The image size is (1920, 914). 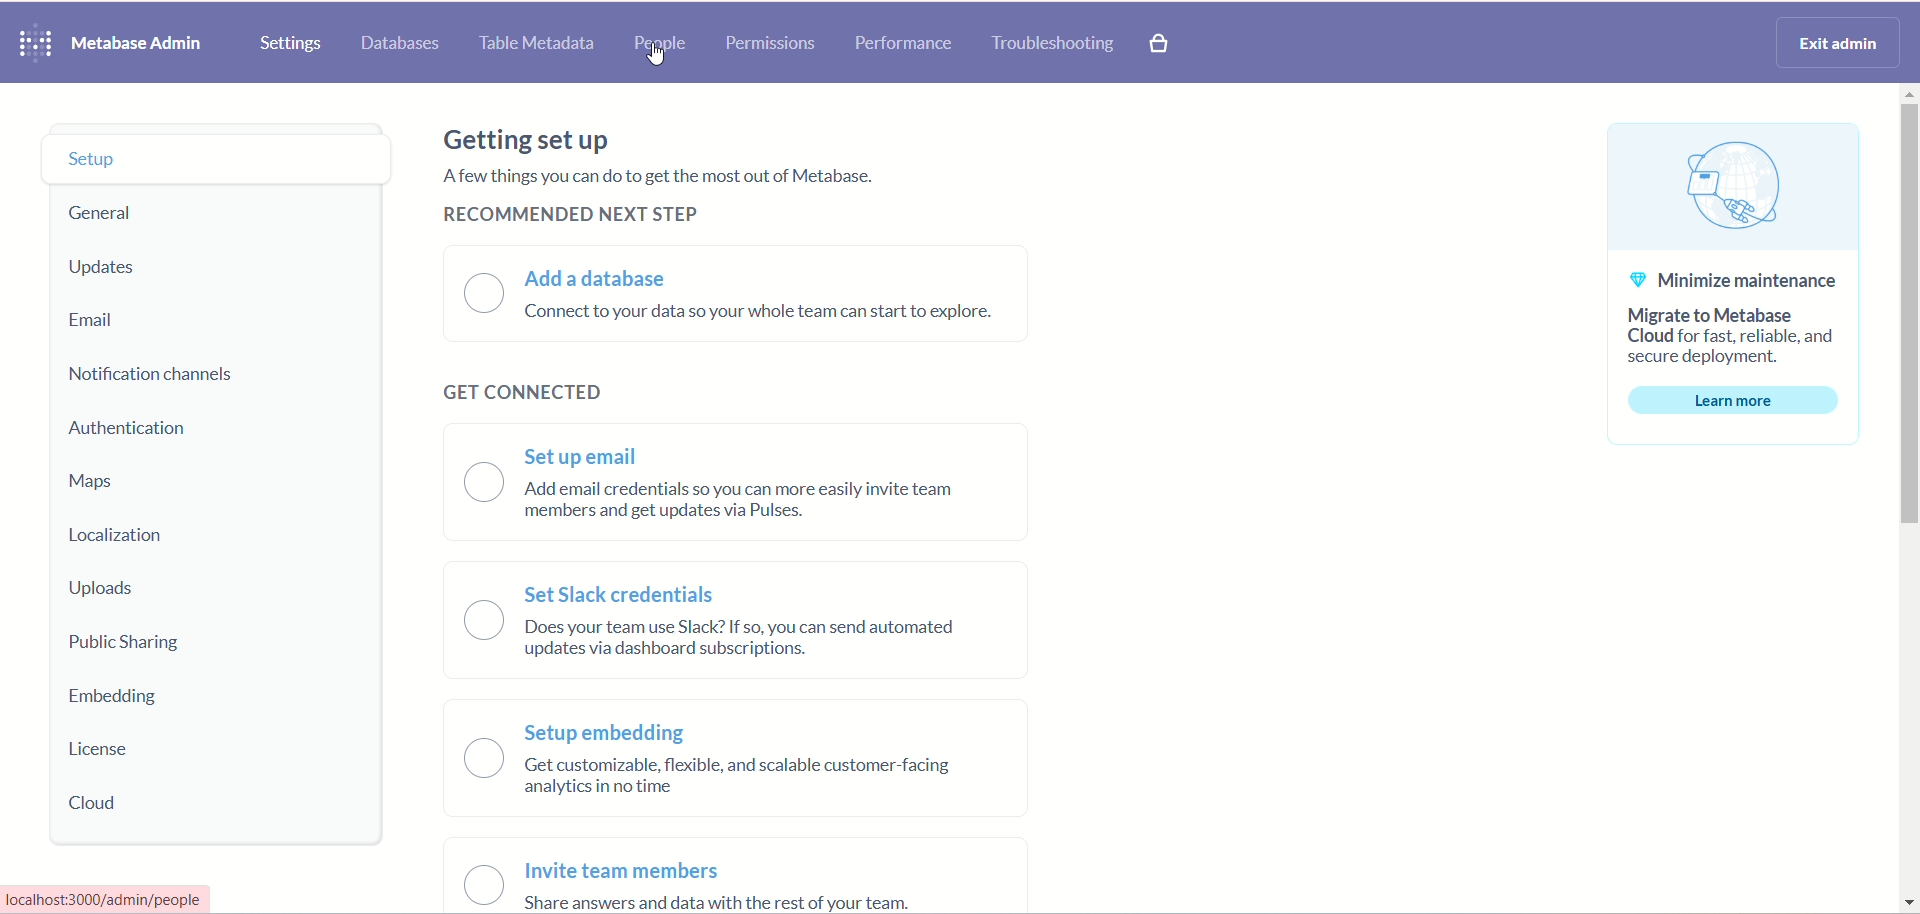 I want to click on maps, so click(x=103, y=484).